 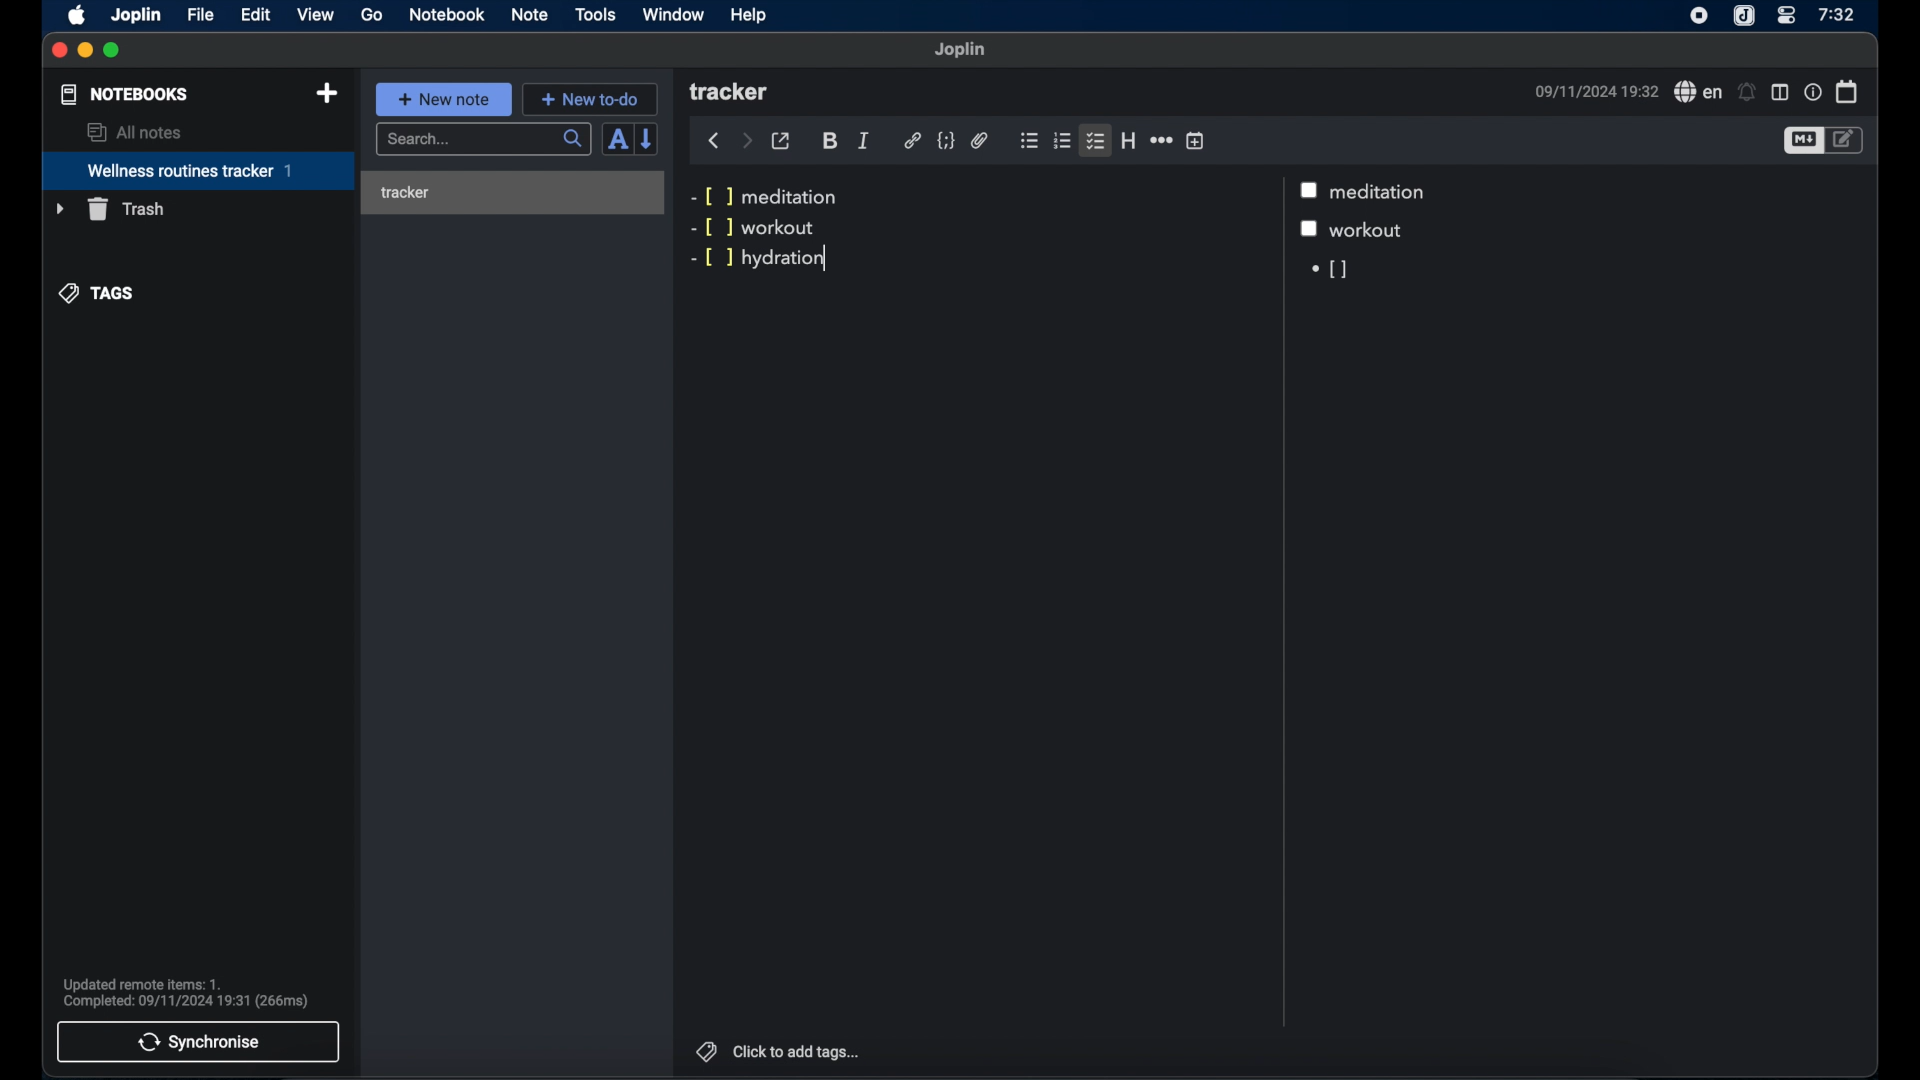 What do you see at coordinates (194, 990) in the screenshot?
I see `Updated remote items: 1. Complete: 09/11/2024 19:31 (266ms)` at bounding box center [194, 990].